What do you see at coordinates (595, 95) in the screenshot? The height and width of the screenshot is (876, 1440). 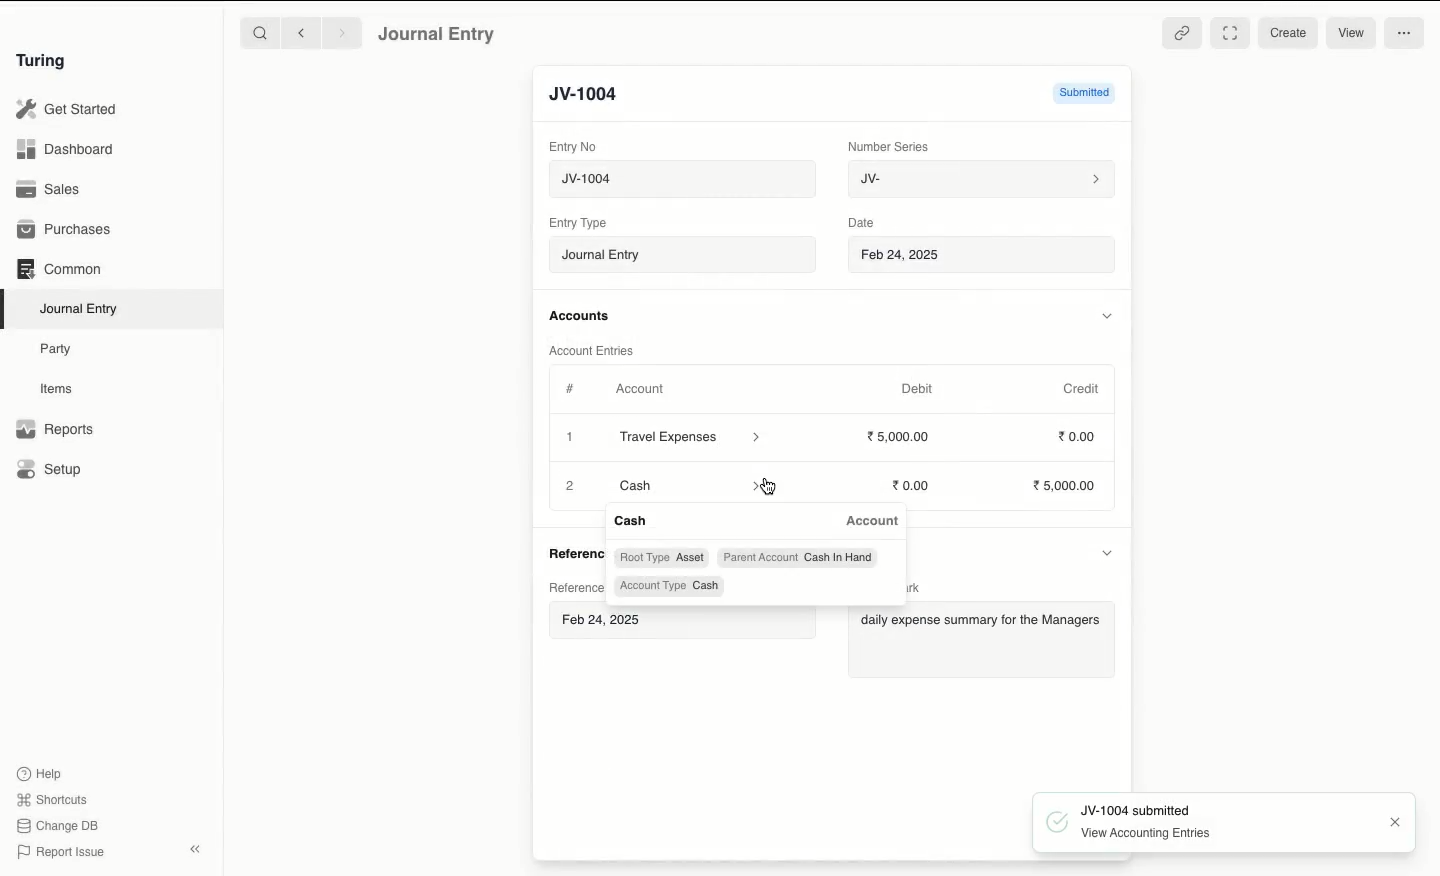 I see `New Entry` at bounding box center [595, 95].